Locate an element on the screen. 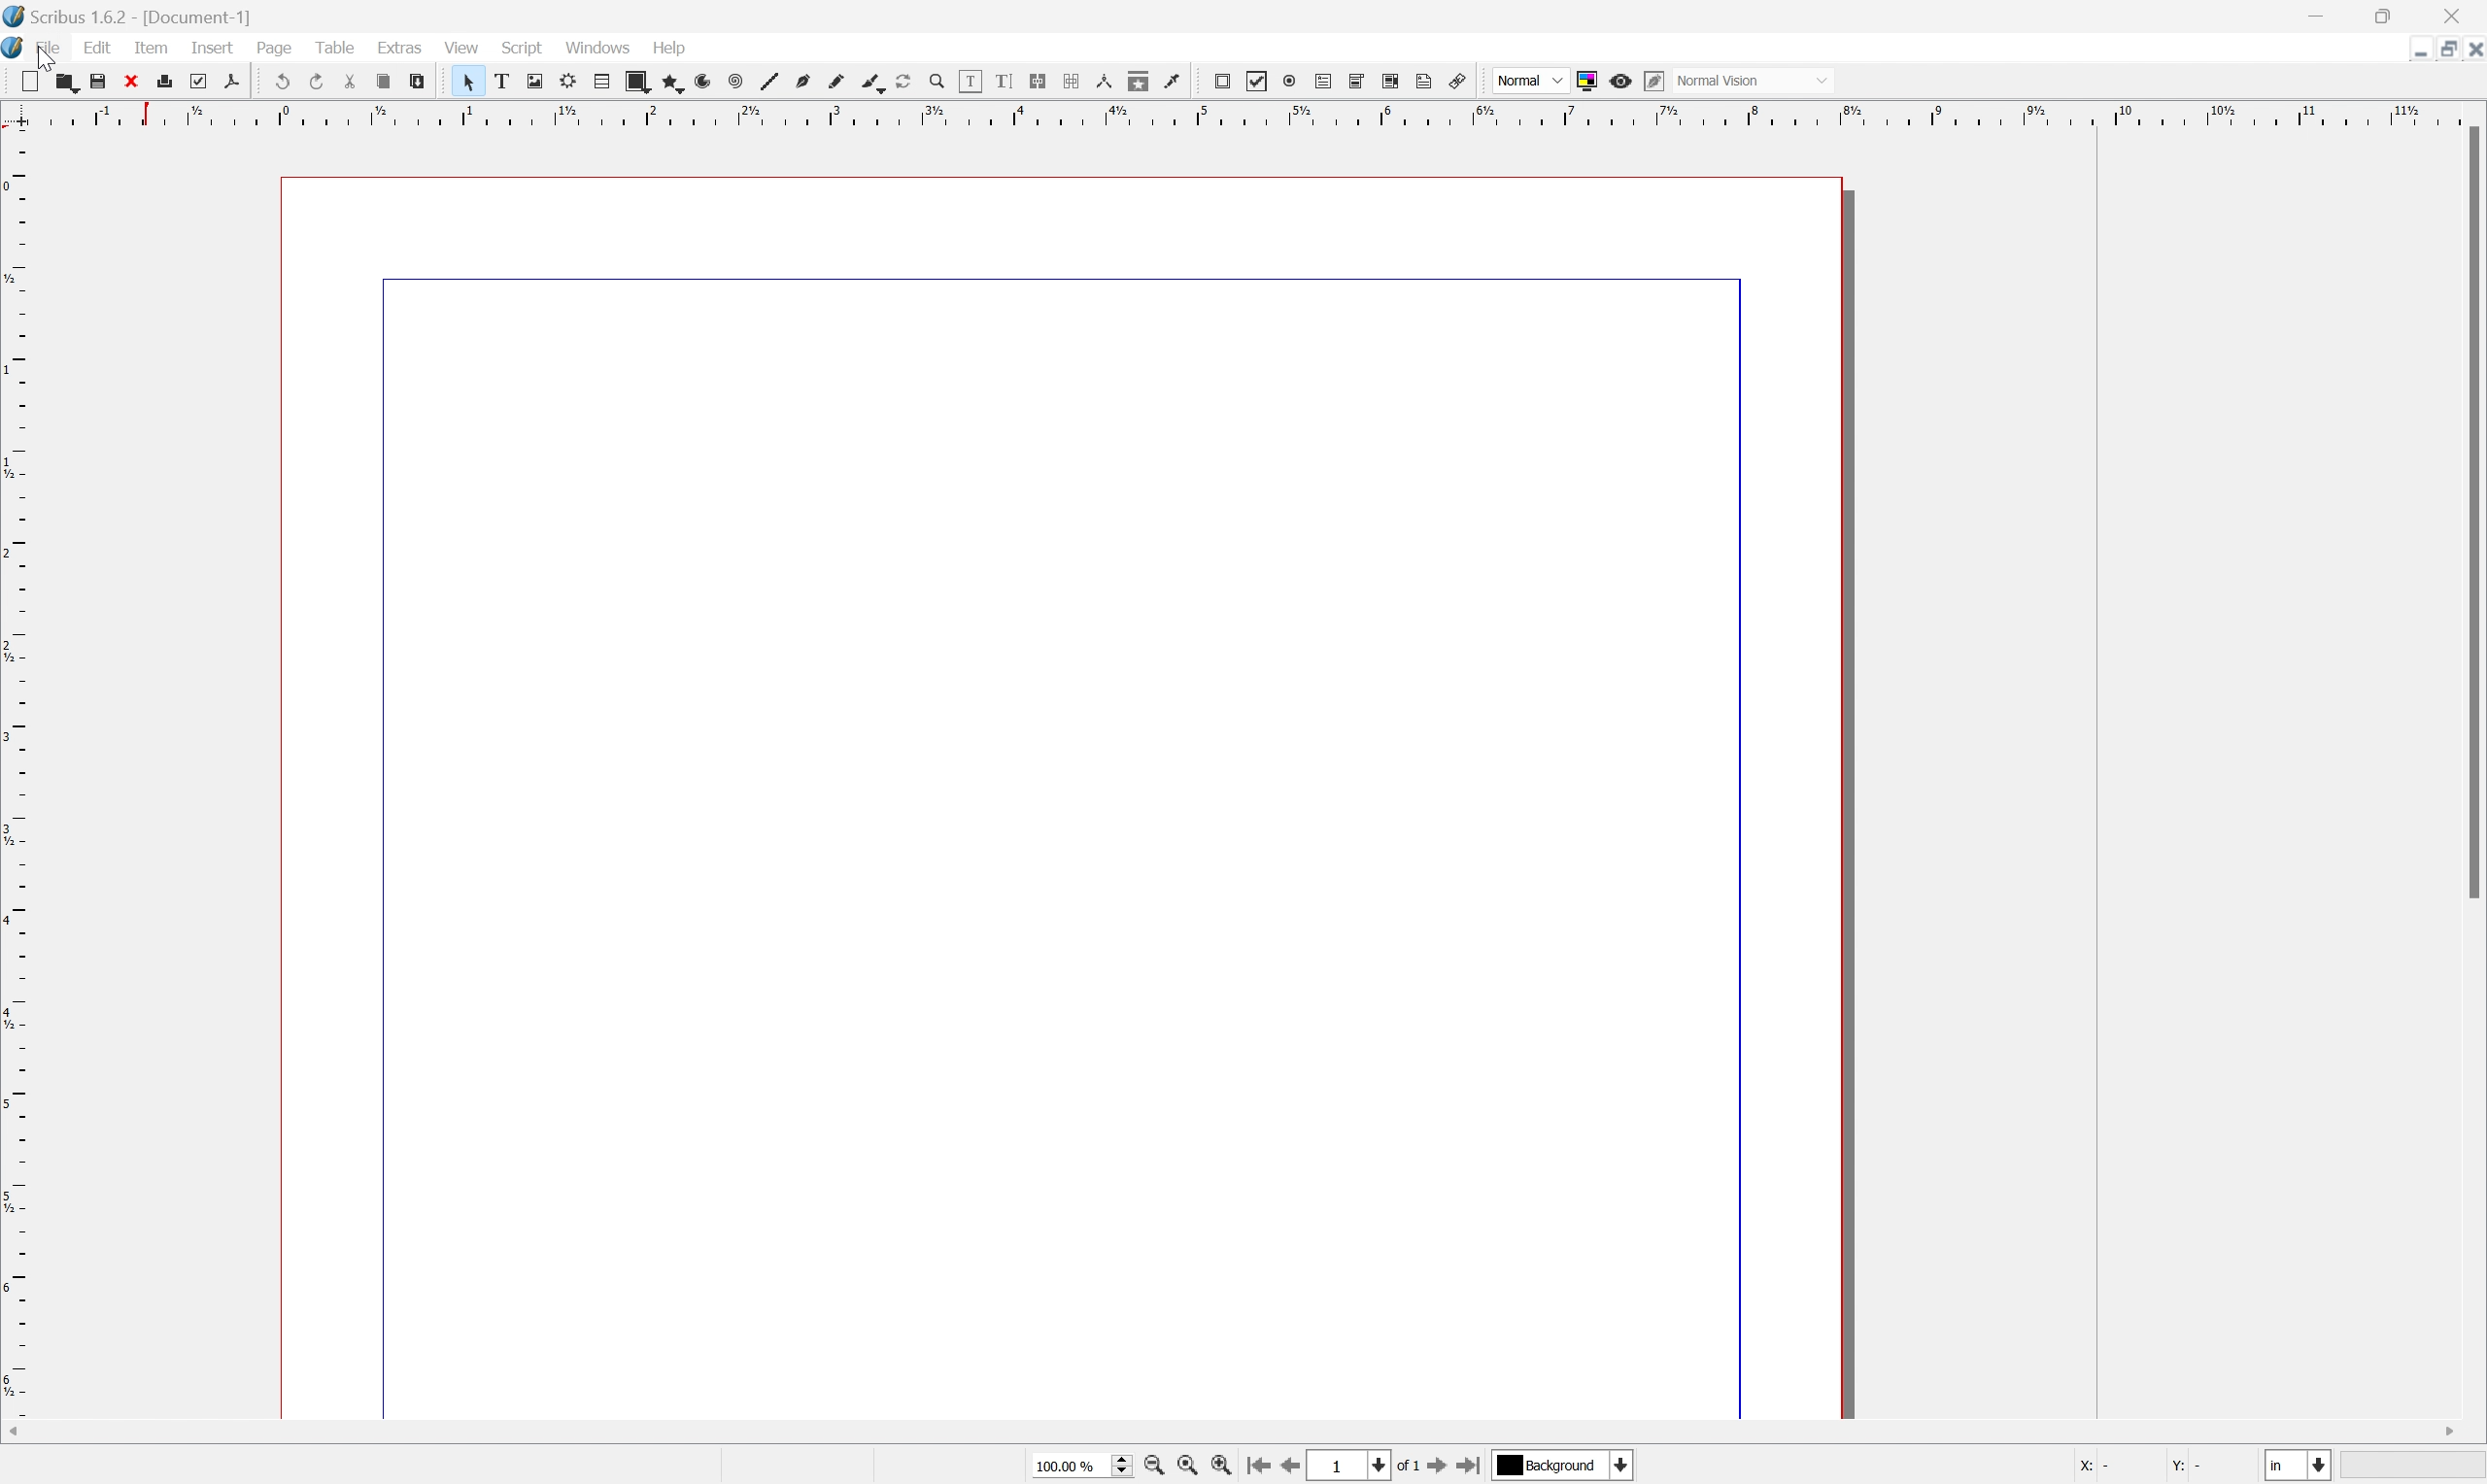 This screenshot has height=1484, width=2487. text annotation is located at coordinates (1426, 81).